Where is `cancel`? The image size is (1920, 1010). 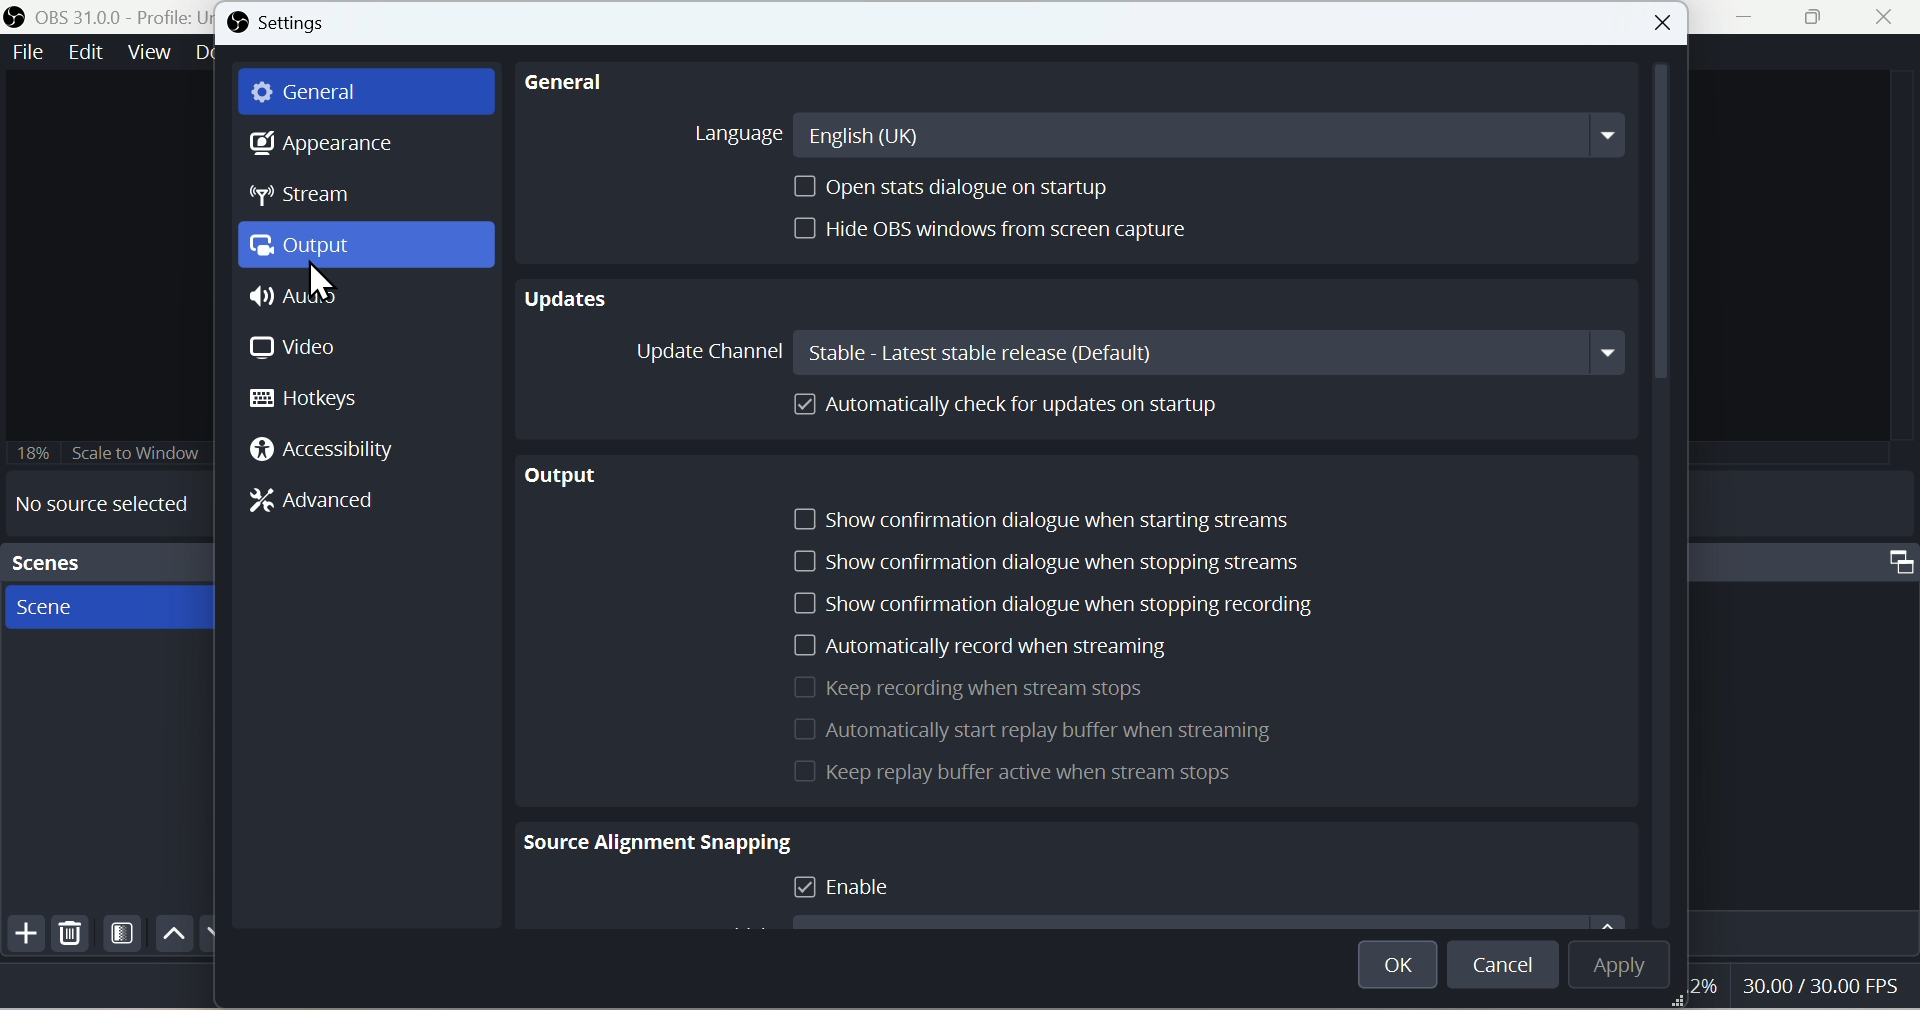 cancel is located at coordinates (1506, 963).